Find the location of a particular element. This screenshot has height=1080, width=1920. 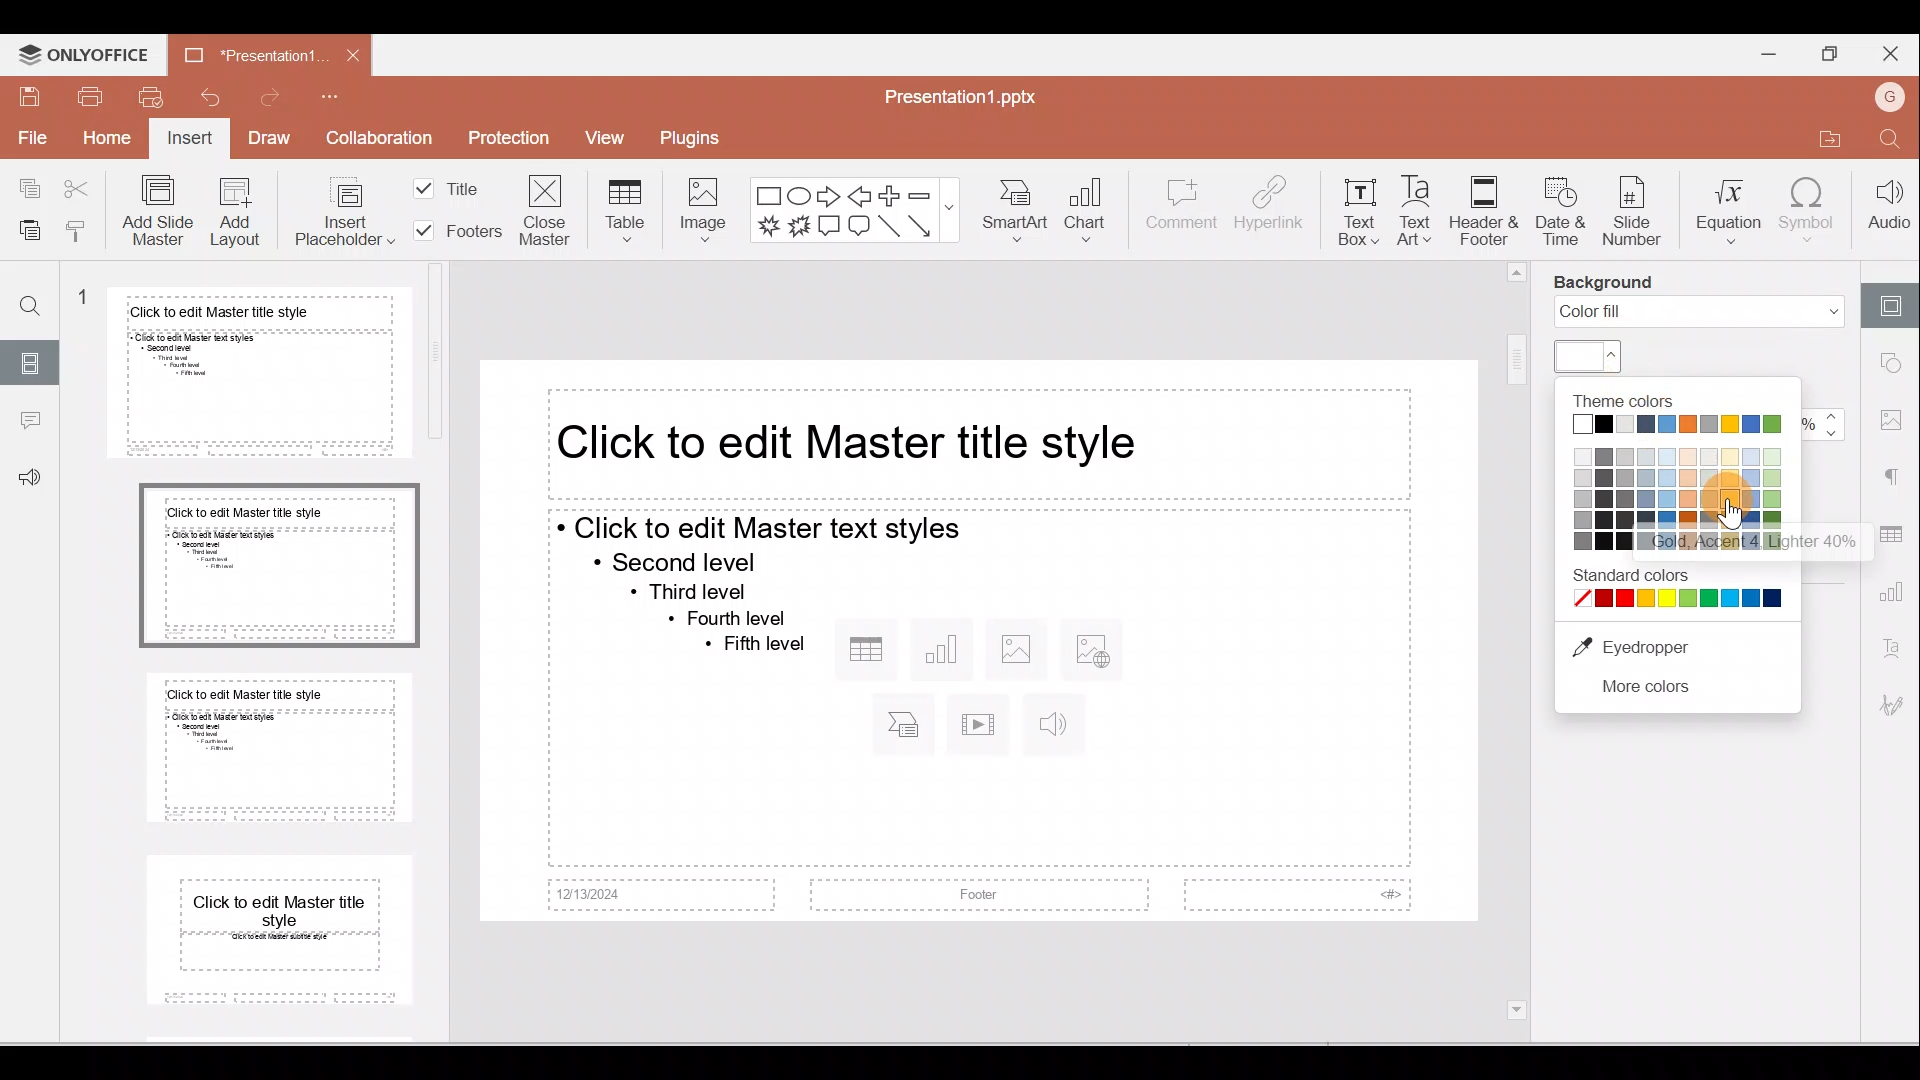

Close is located at coordinates (354, 52).